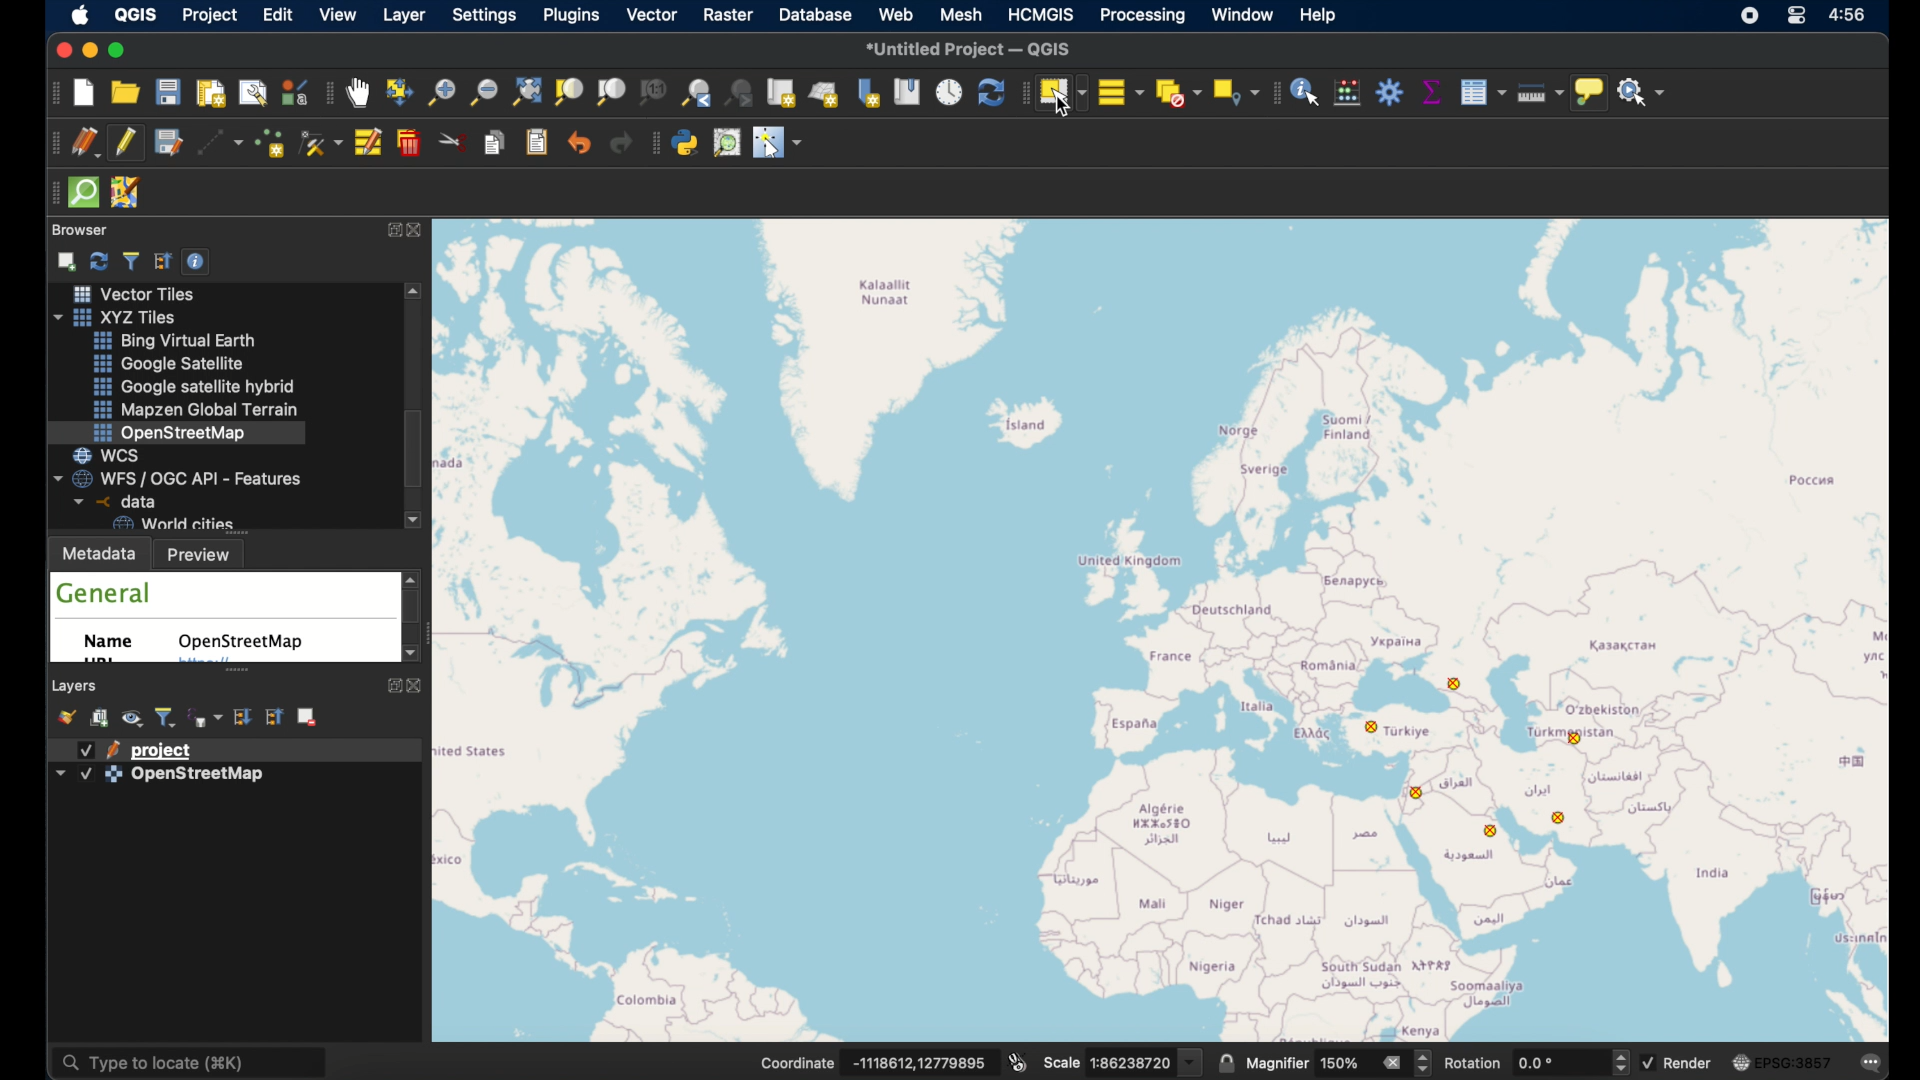 The width and height of the screenshot is (1920, 1080). Describe the element at coordinates (413, 610) in the screenshot. I see `scroll box` at that location.